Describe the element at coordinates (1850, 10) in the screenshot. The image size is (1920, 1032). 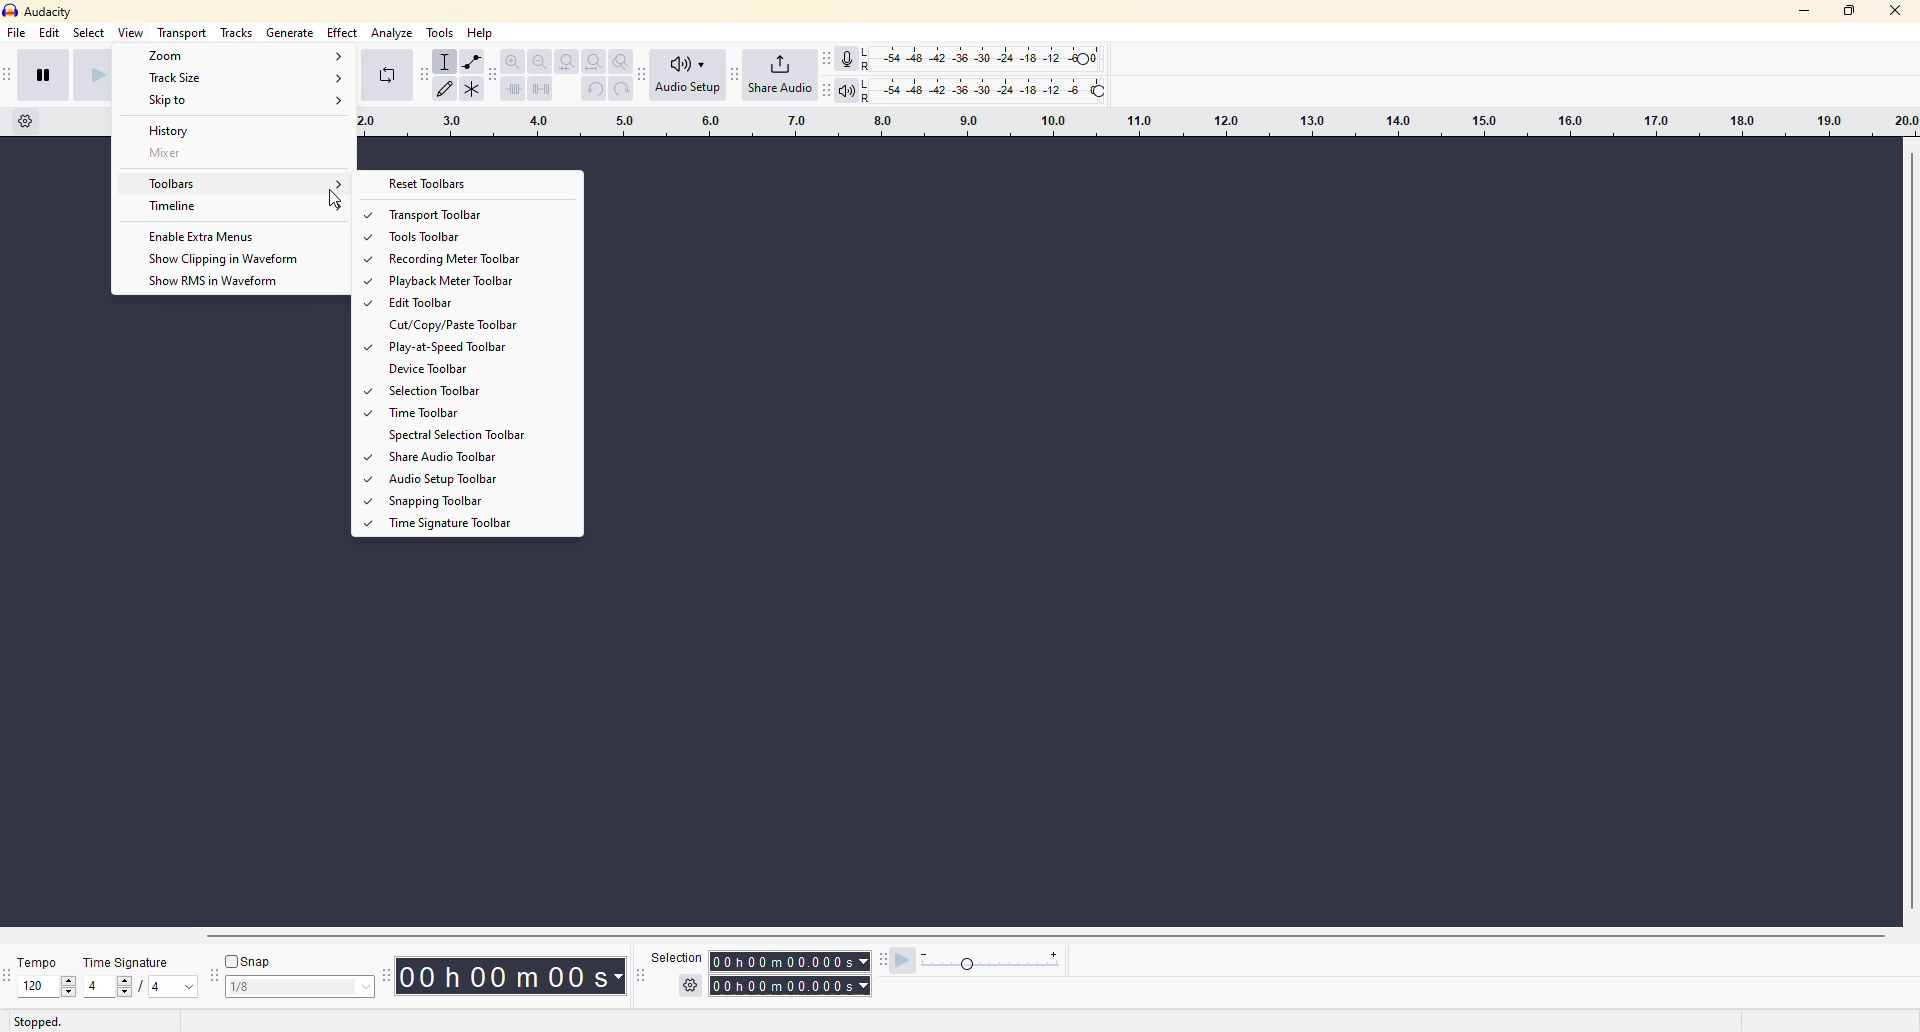
I see `maximize` at that location.